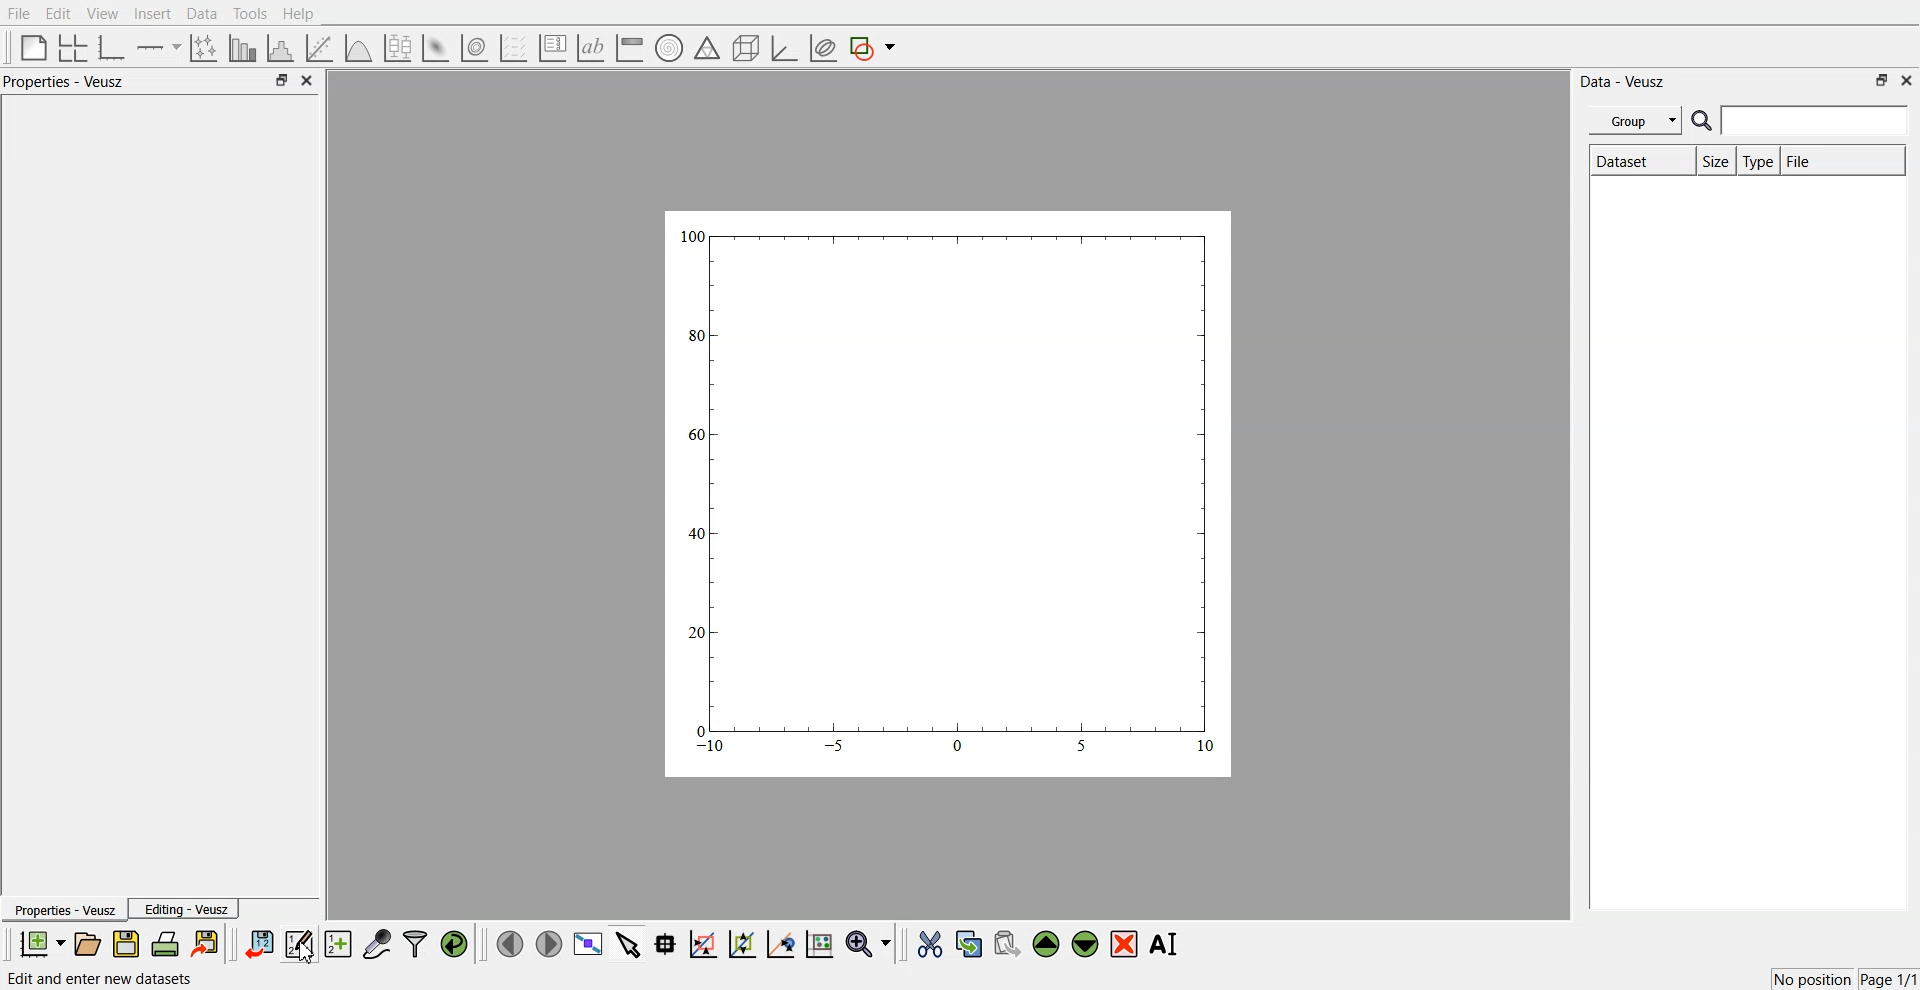 The width and height of the screenshot is (1920, 990). I want to click on plot points with non-orthogonal axes, so click(202, 47).